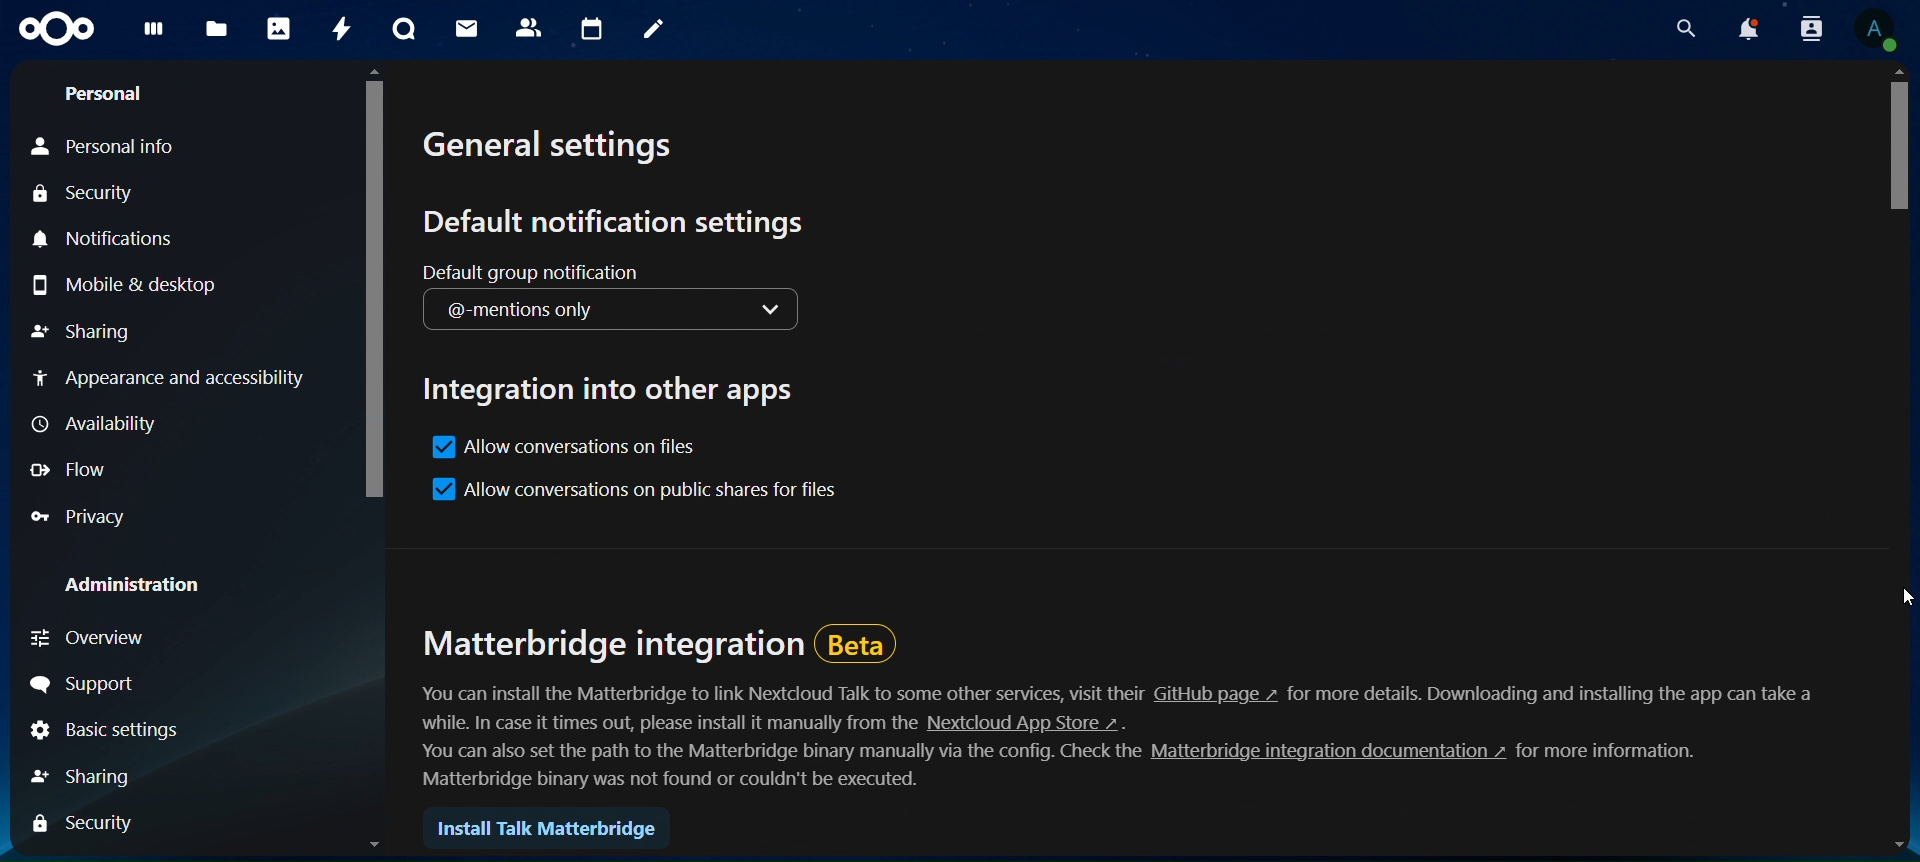 The image size is (1920, 862). Describe the element at coordinates (157, 34) in the screenshot. I see `dashboard` at that location.